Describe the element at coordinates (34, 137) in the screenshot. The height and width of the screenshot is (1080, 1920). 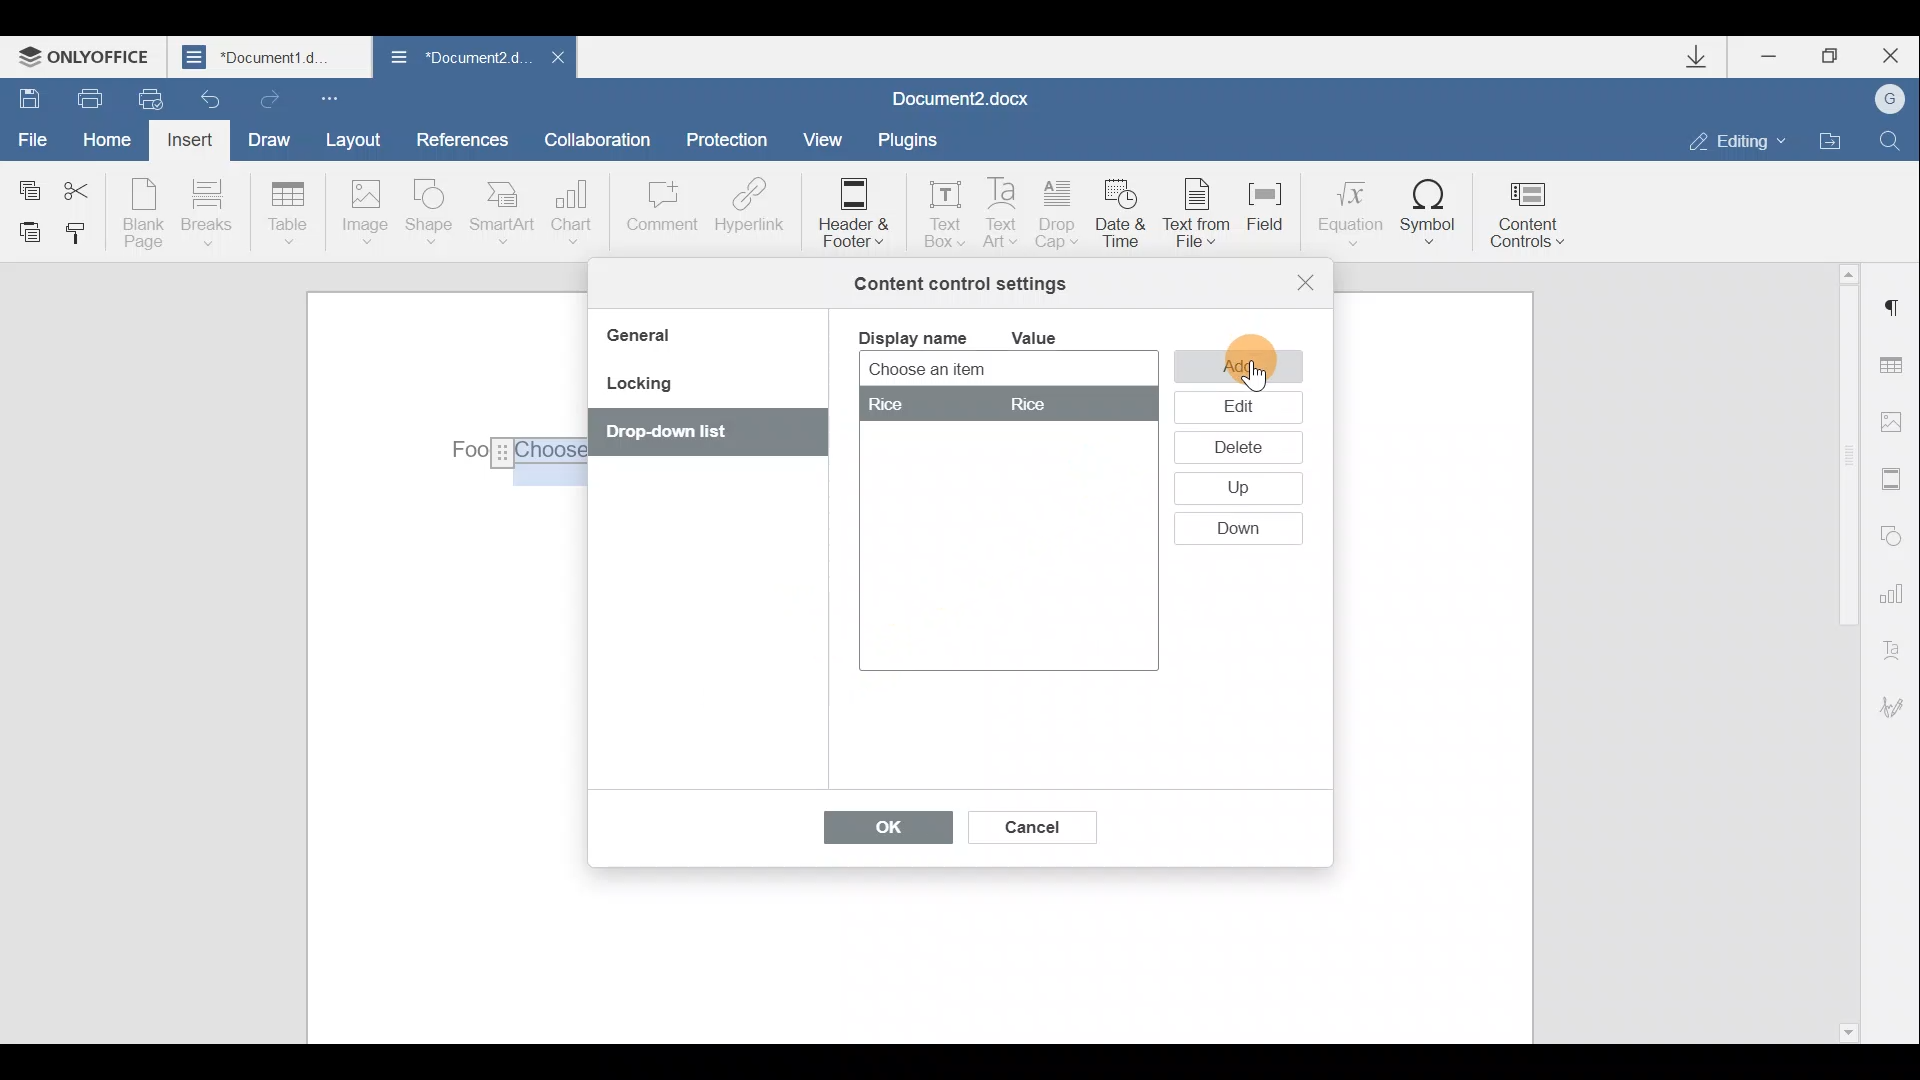
I see `File` at that location.